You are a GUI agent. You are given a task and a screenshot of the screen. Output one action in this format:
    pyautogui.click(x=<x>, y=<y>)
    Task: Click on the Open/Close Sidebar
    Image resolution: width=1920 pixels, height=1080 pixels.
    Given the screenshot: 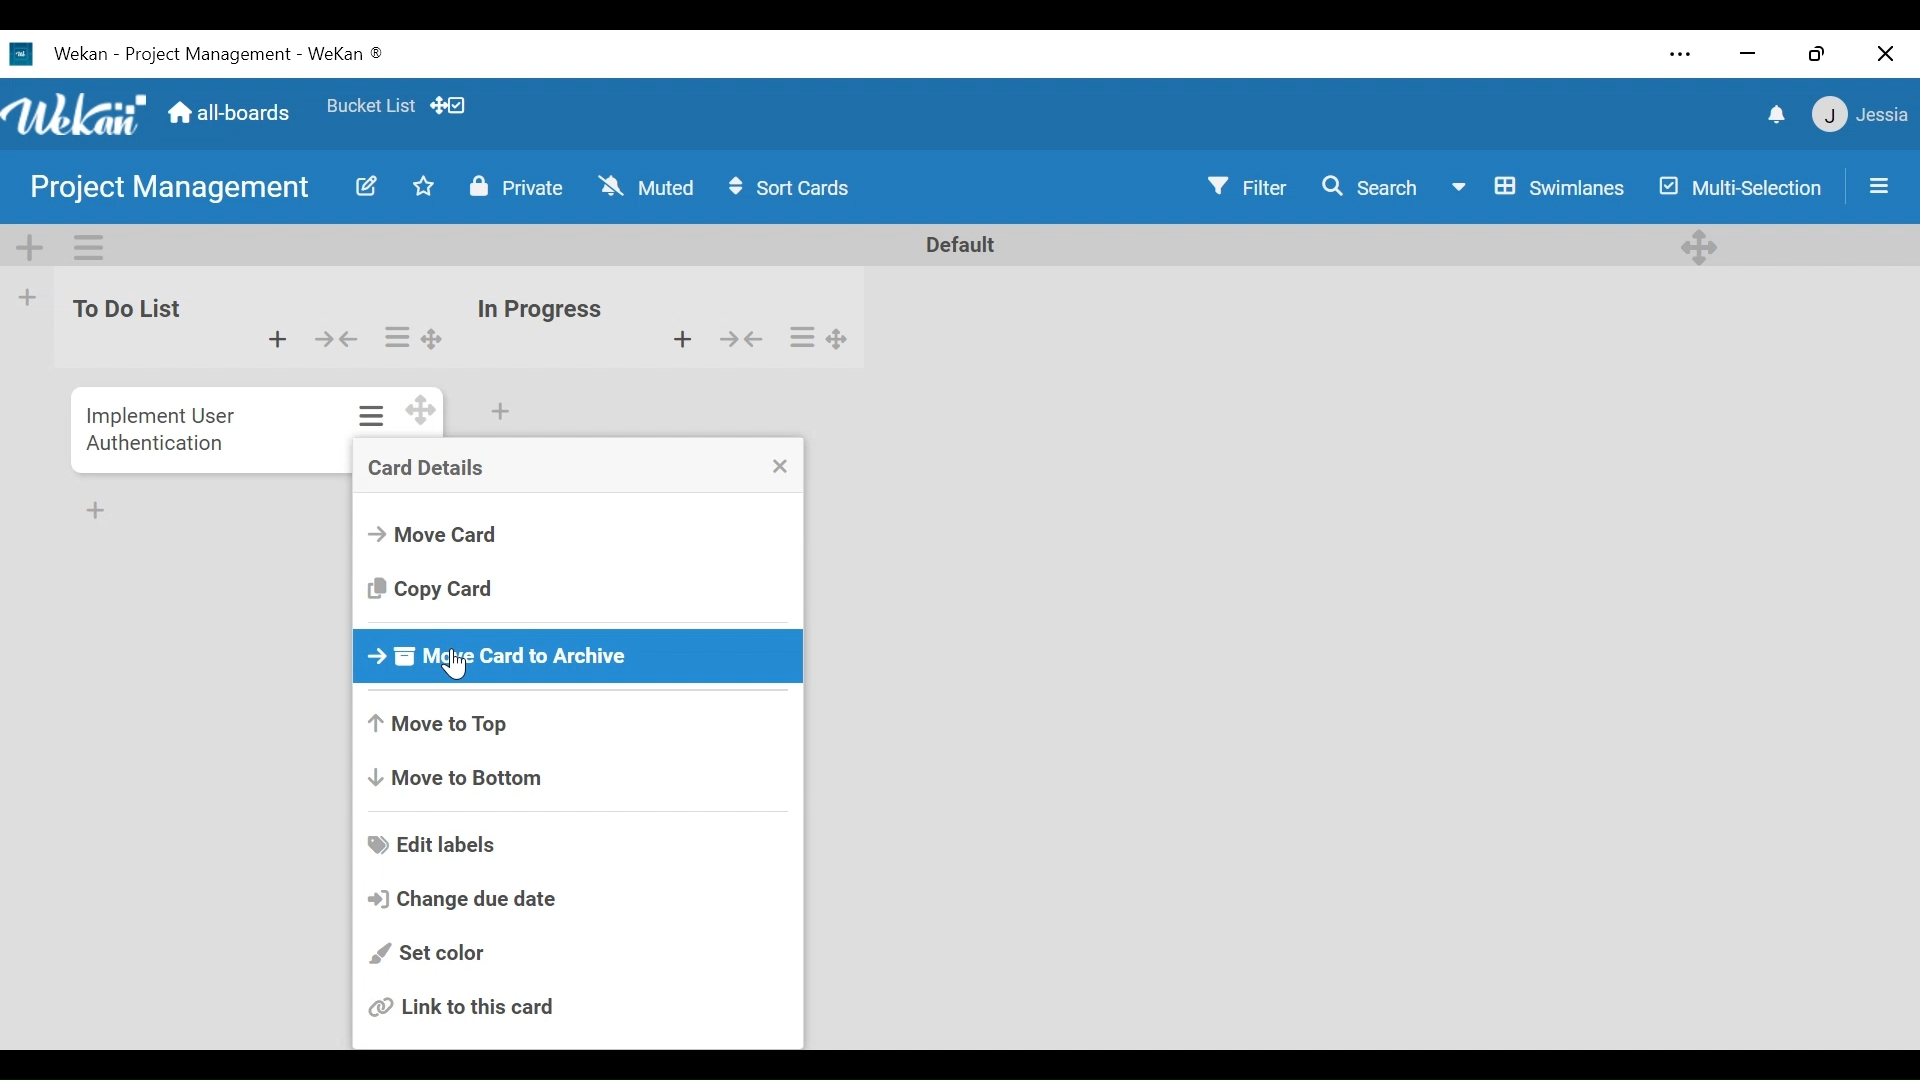 What is the action you would take?
    pyautogui.click(x=1879, y=186)
    